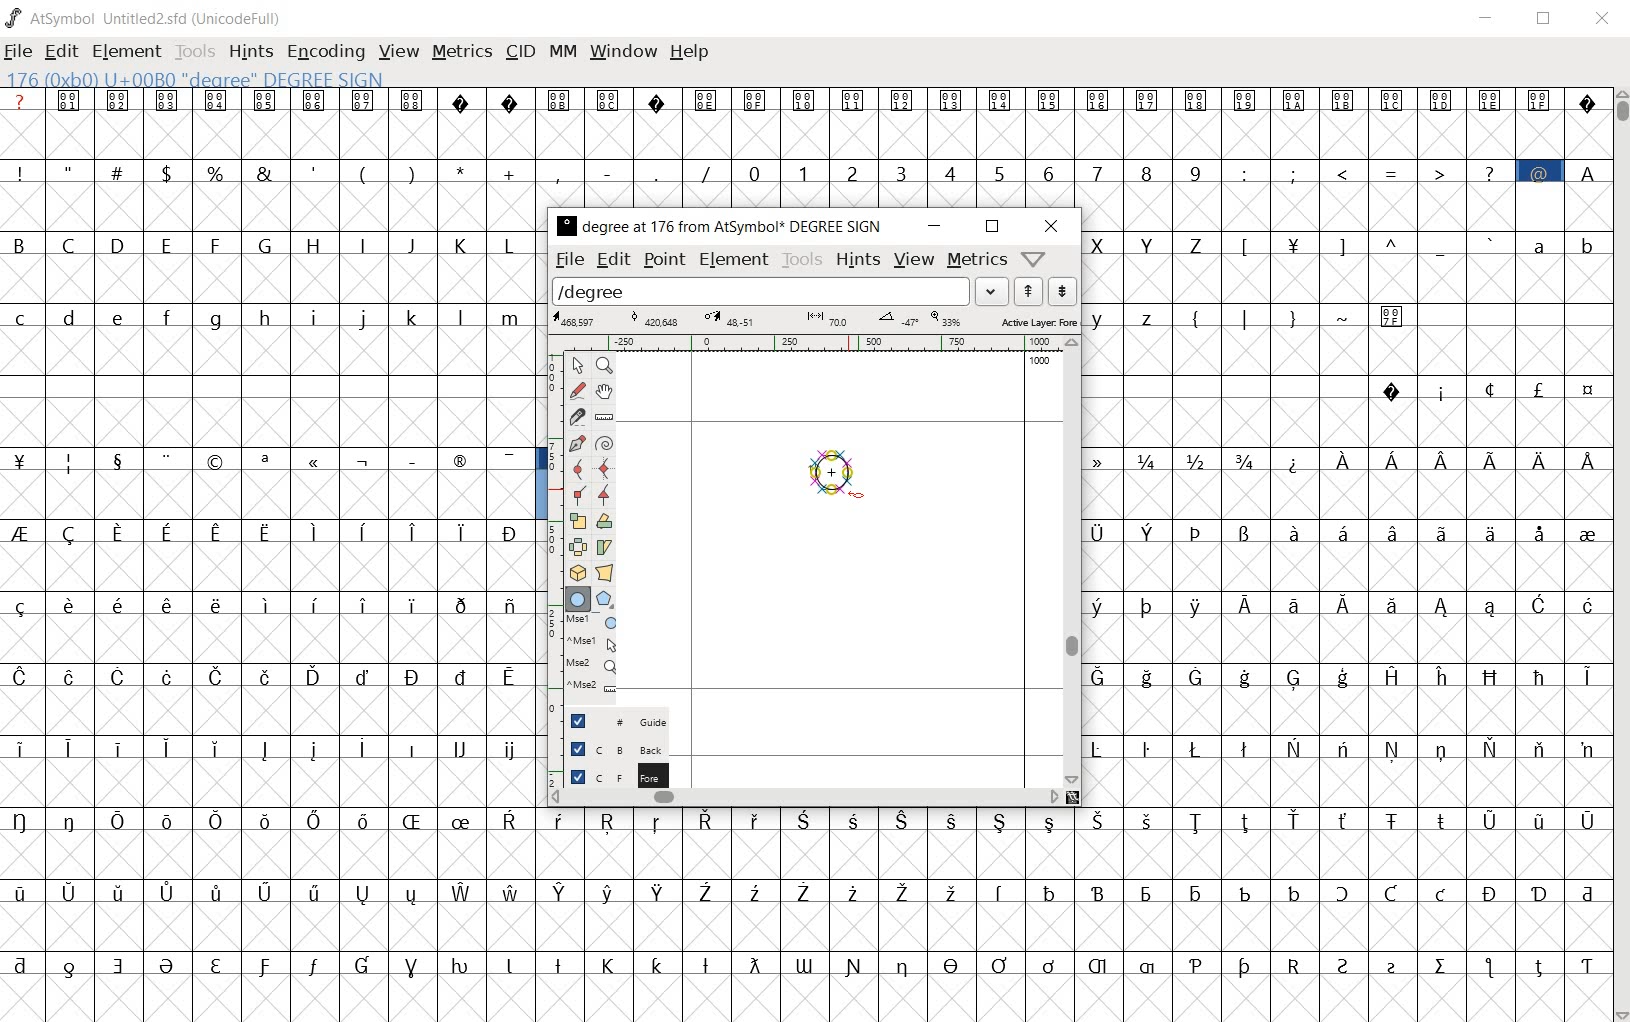 This screenshot has height=1022, width=1630. Describe the element at coordinates (1028, 291) in the screenshot. I see `show the next word on the list` at that location.